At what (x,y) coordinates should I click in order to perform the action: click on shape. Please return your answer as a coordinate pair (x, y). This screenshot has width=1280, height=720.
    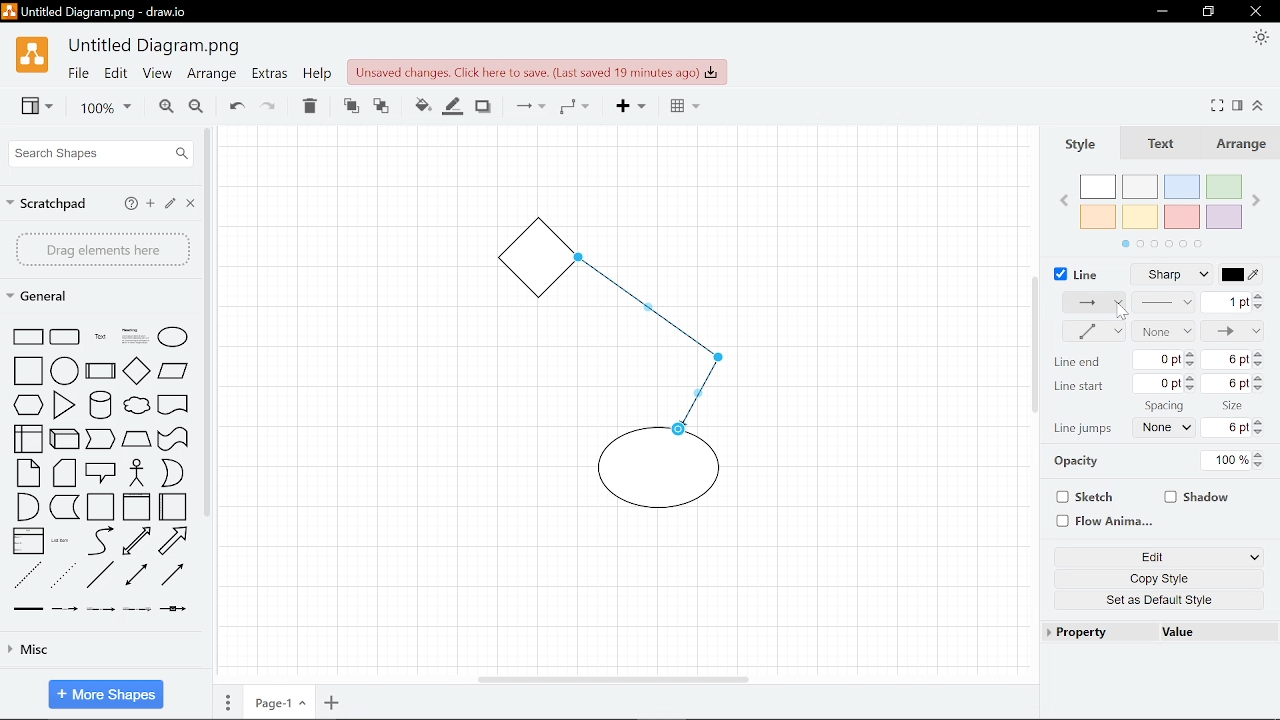
    Looking at the image, I should click on (100, 507).